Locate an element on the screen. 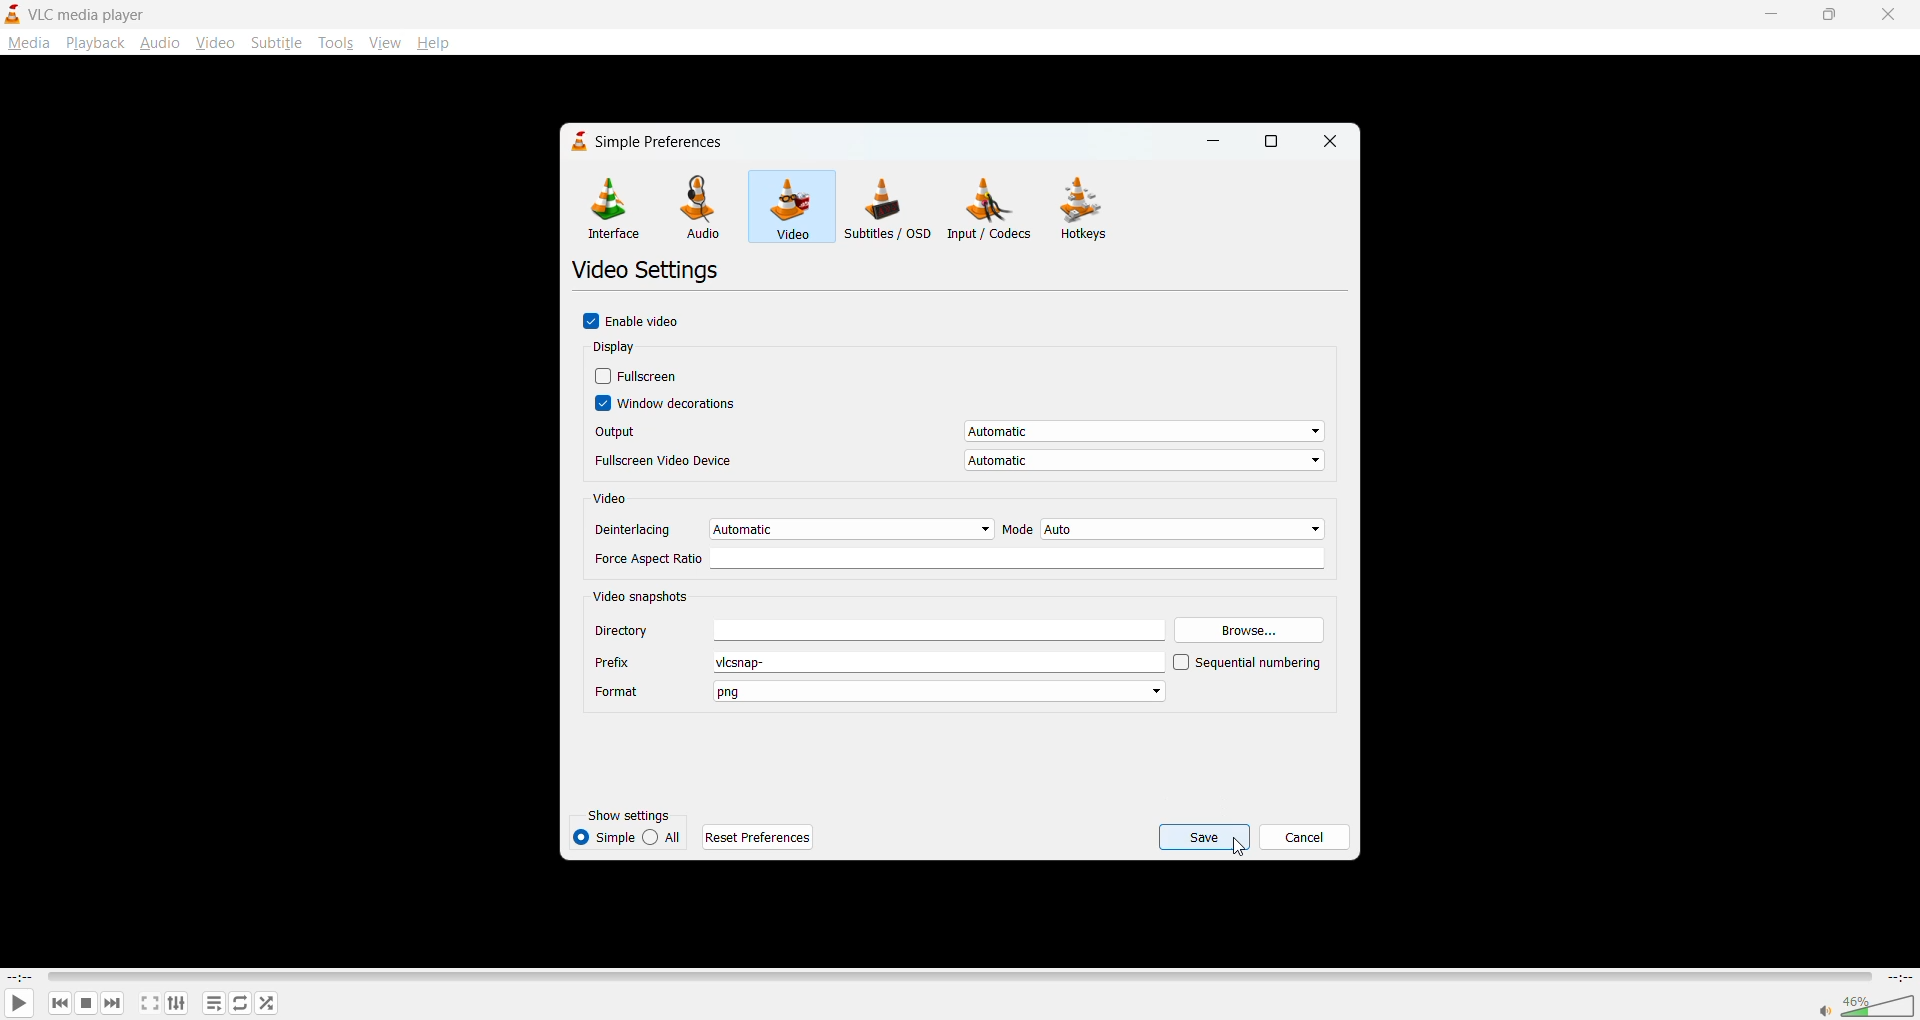 The image size is (1920, 1020). video snapshots is located at coordinates (644, 595).